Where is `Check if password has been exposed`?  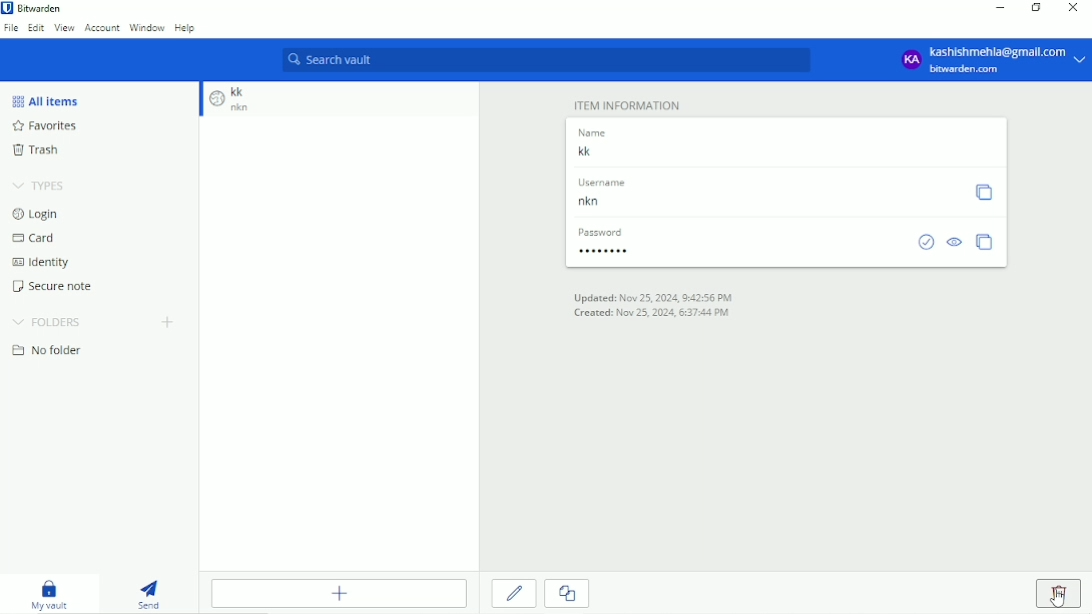
Check if password has been exposed is located at coordinates (926, 242).